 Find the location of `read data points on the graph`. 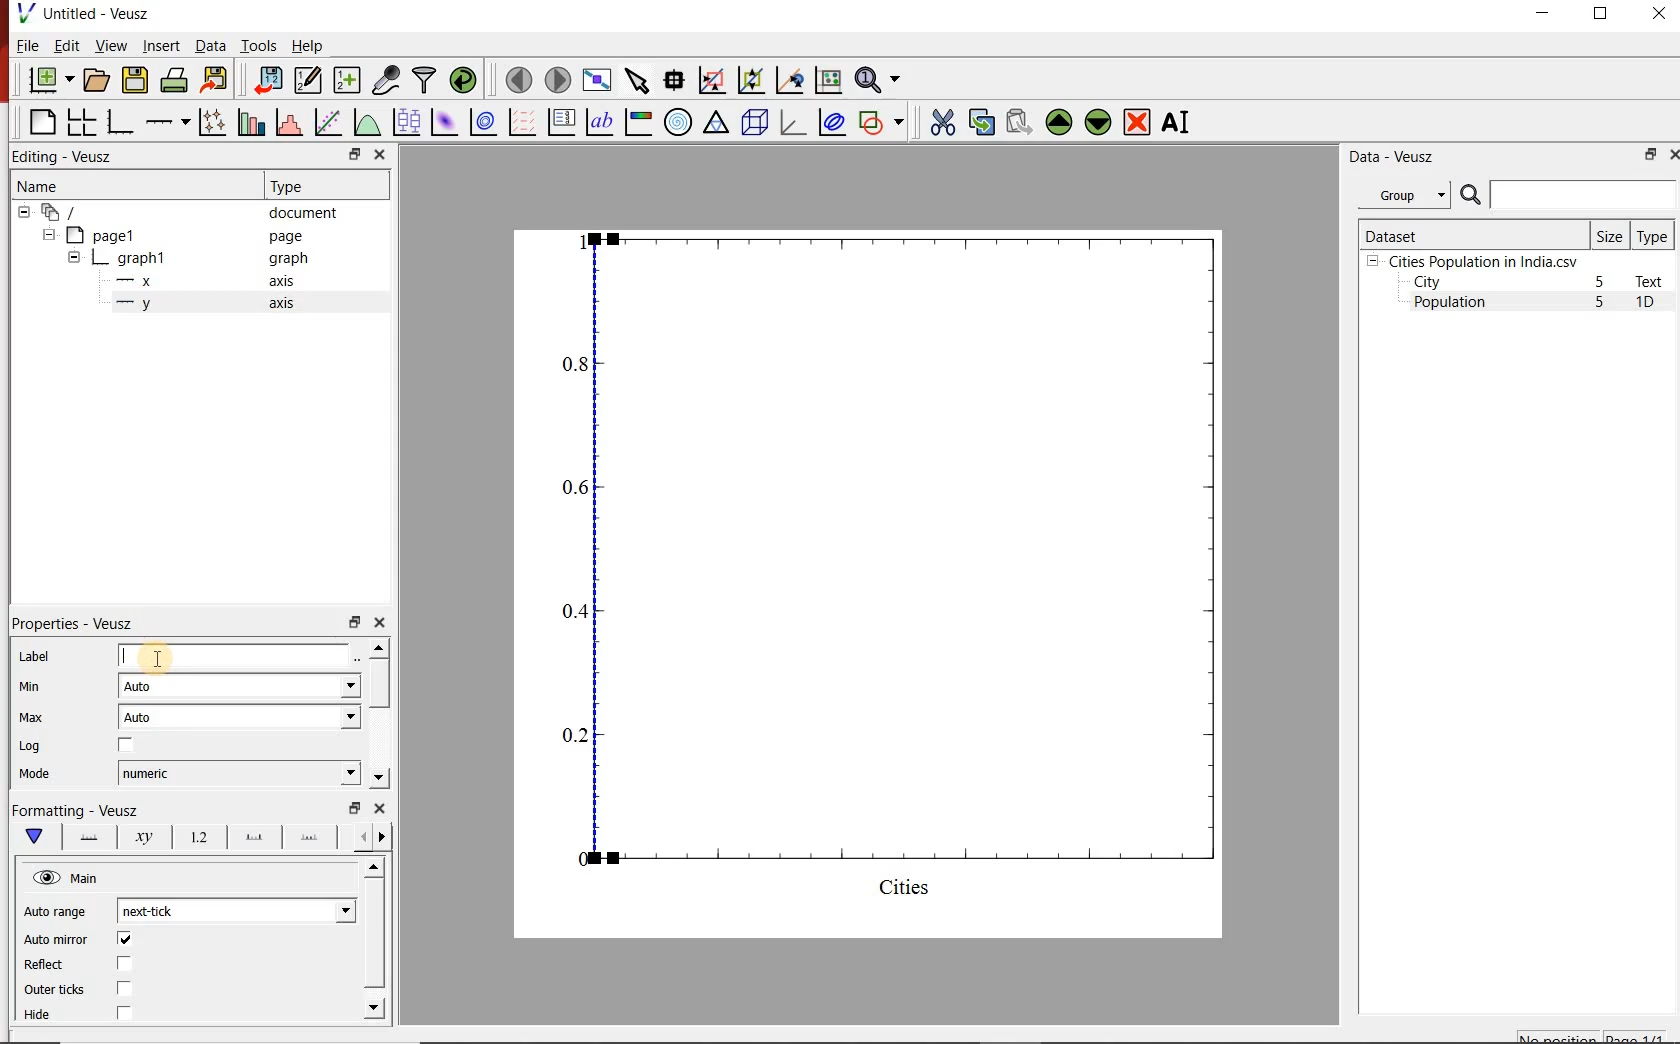

read data points on the graph is located at coordinates (673, 78).